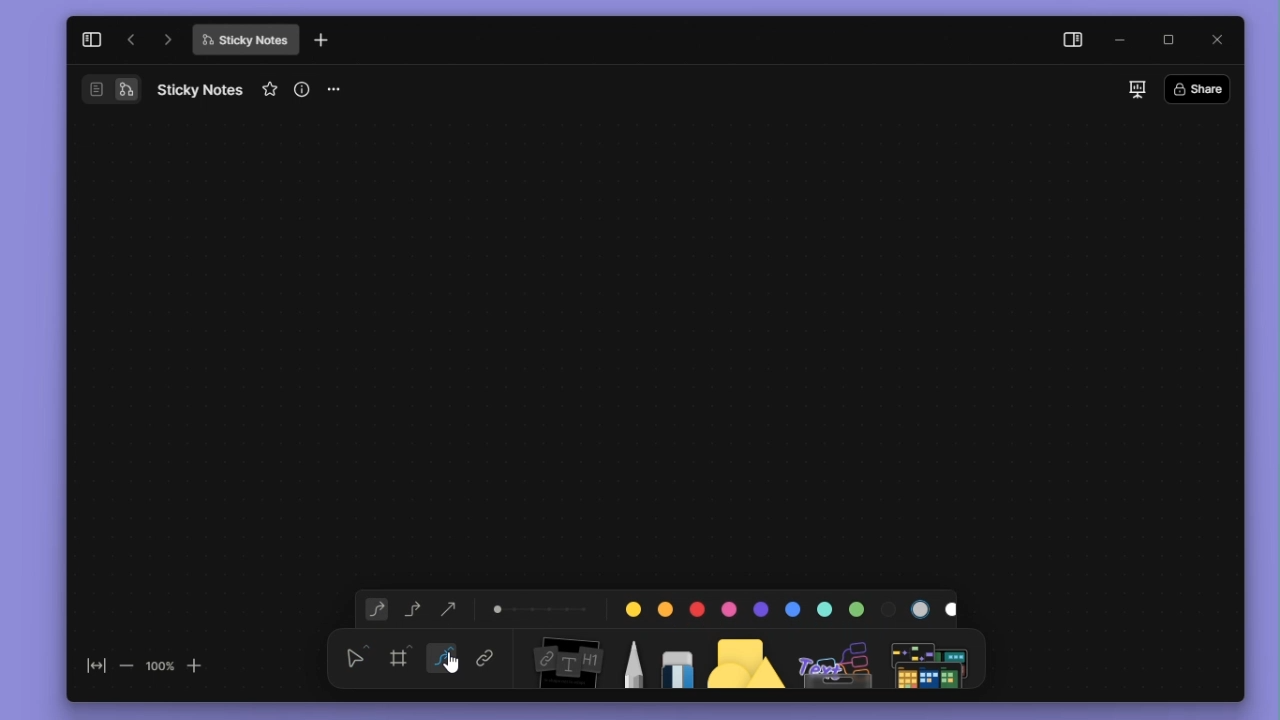 The width and height of the screenshot is (1280, 720). I want to click on thickness, so click(541, 607).